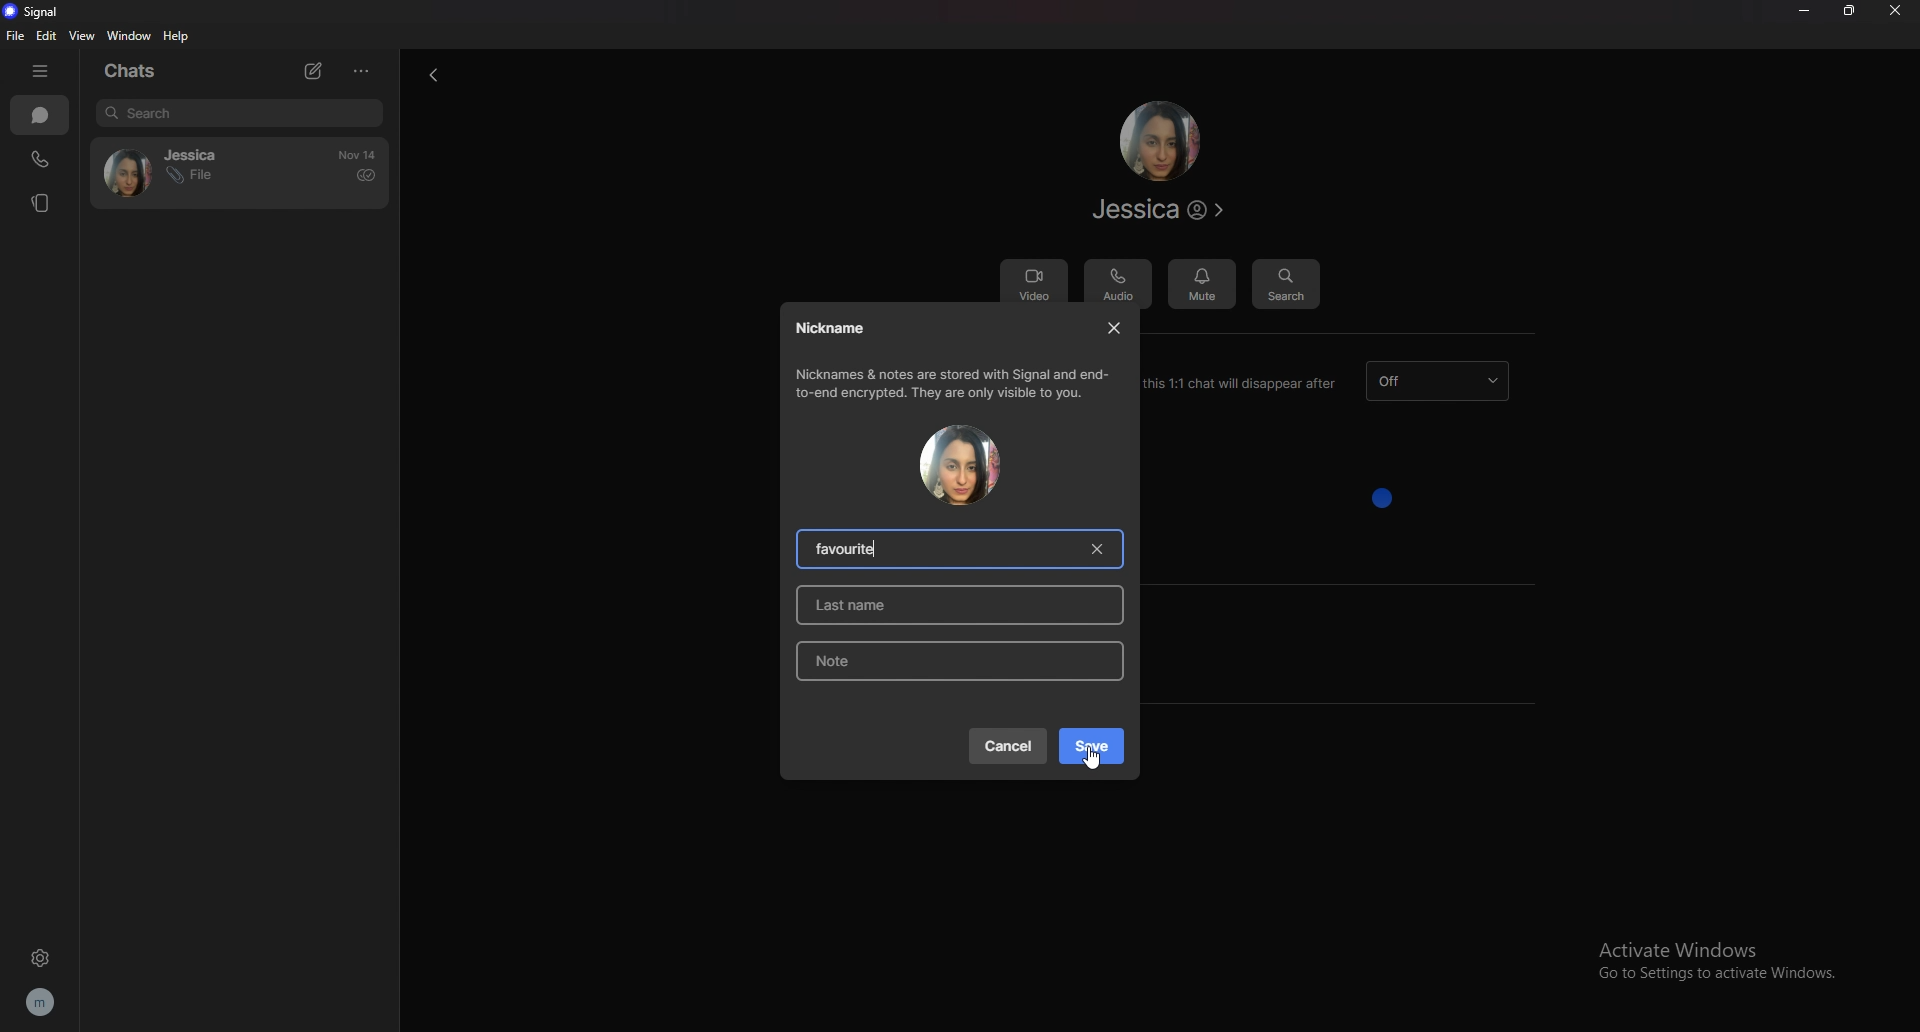 Image resolution: width=1920 pixels, height=1032 pixels. What do you see at coordinates (357, 155) in the screenshot?
I see `time` at bounding box center [357, 155].